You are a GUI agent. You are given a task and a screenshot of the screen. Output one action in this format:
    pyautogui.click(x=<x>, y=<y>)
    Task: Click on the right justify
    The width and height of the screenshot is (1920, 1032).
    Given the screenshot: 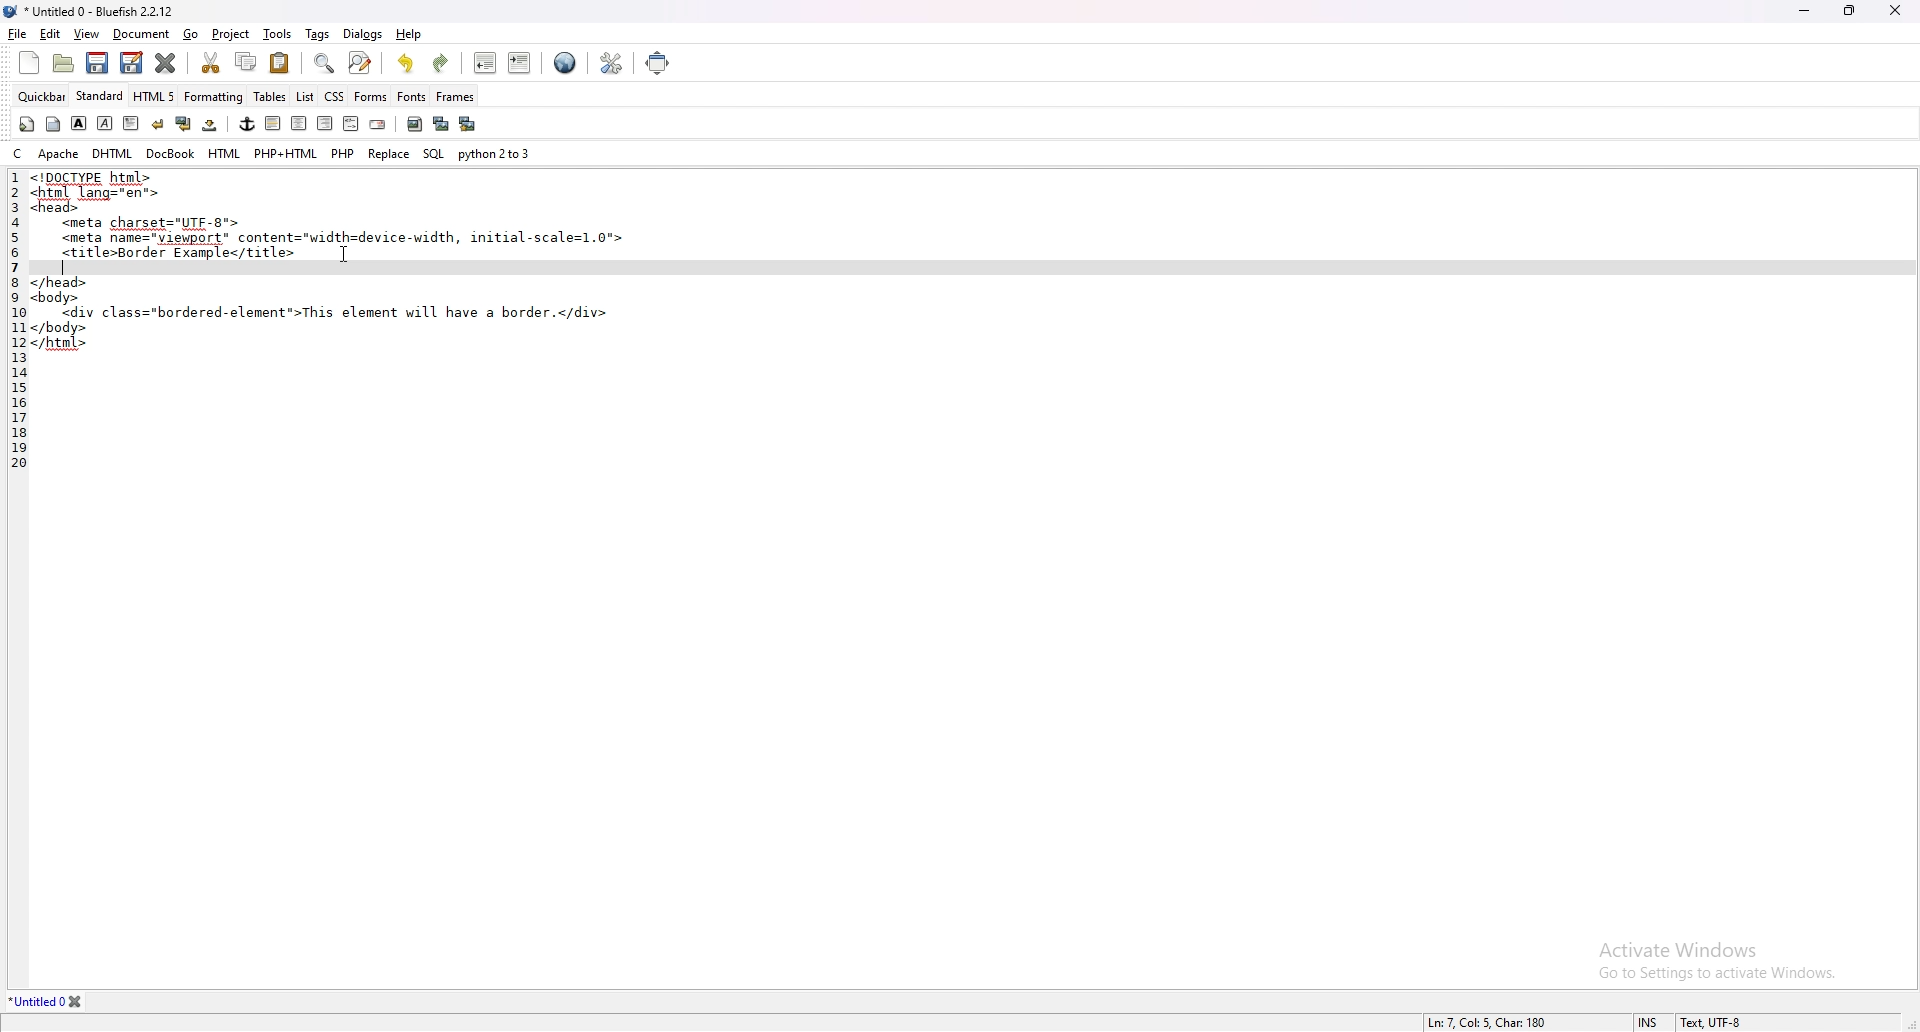 What is the action you would take?
    pyautogui.click(x=325, y=122)
    